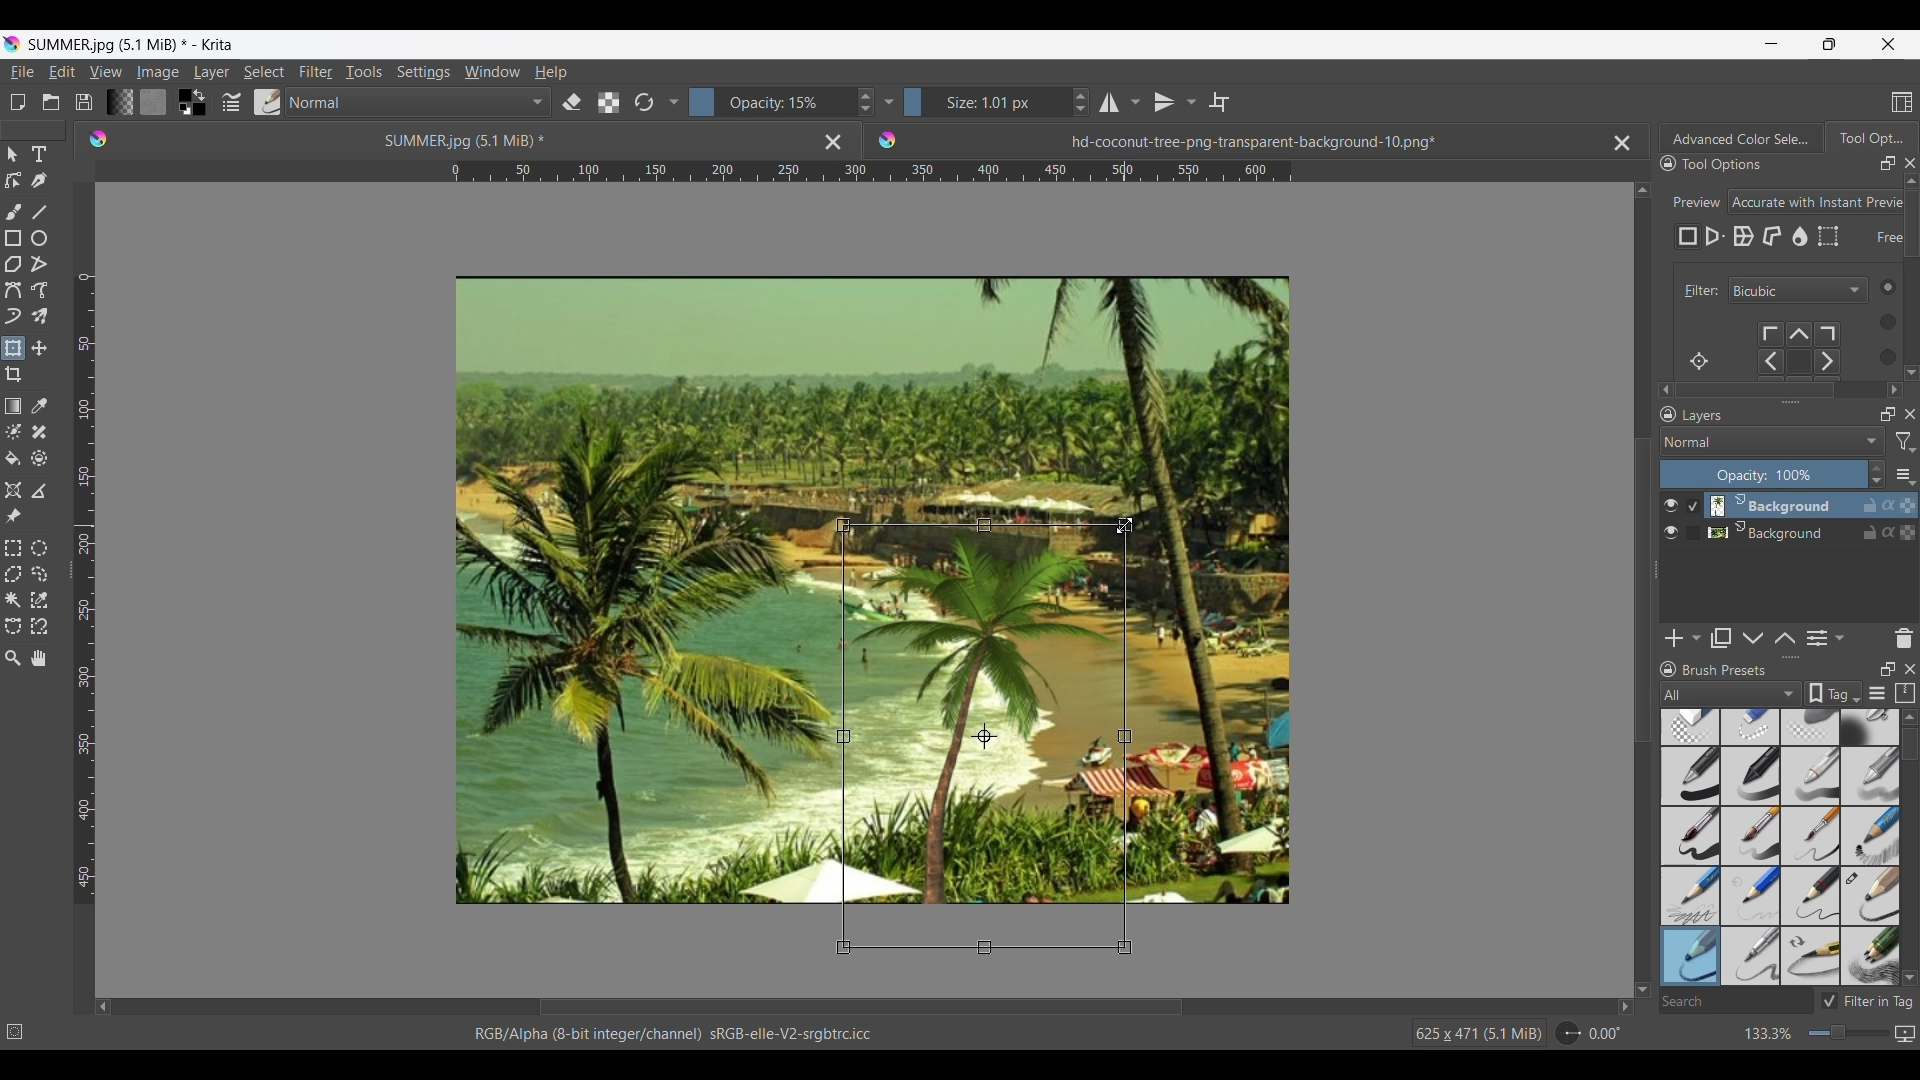 The width and height of the screenshot is (1920, 1080). What do you see at coordinates (1870, 505) in the screenshot?
I see `Lock layer` at bounding box center [1870, 505].